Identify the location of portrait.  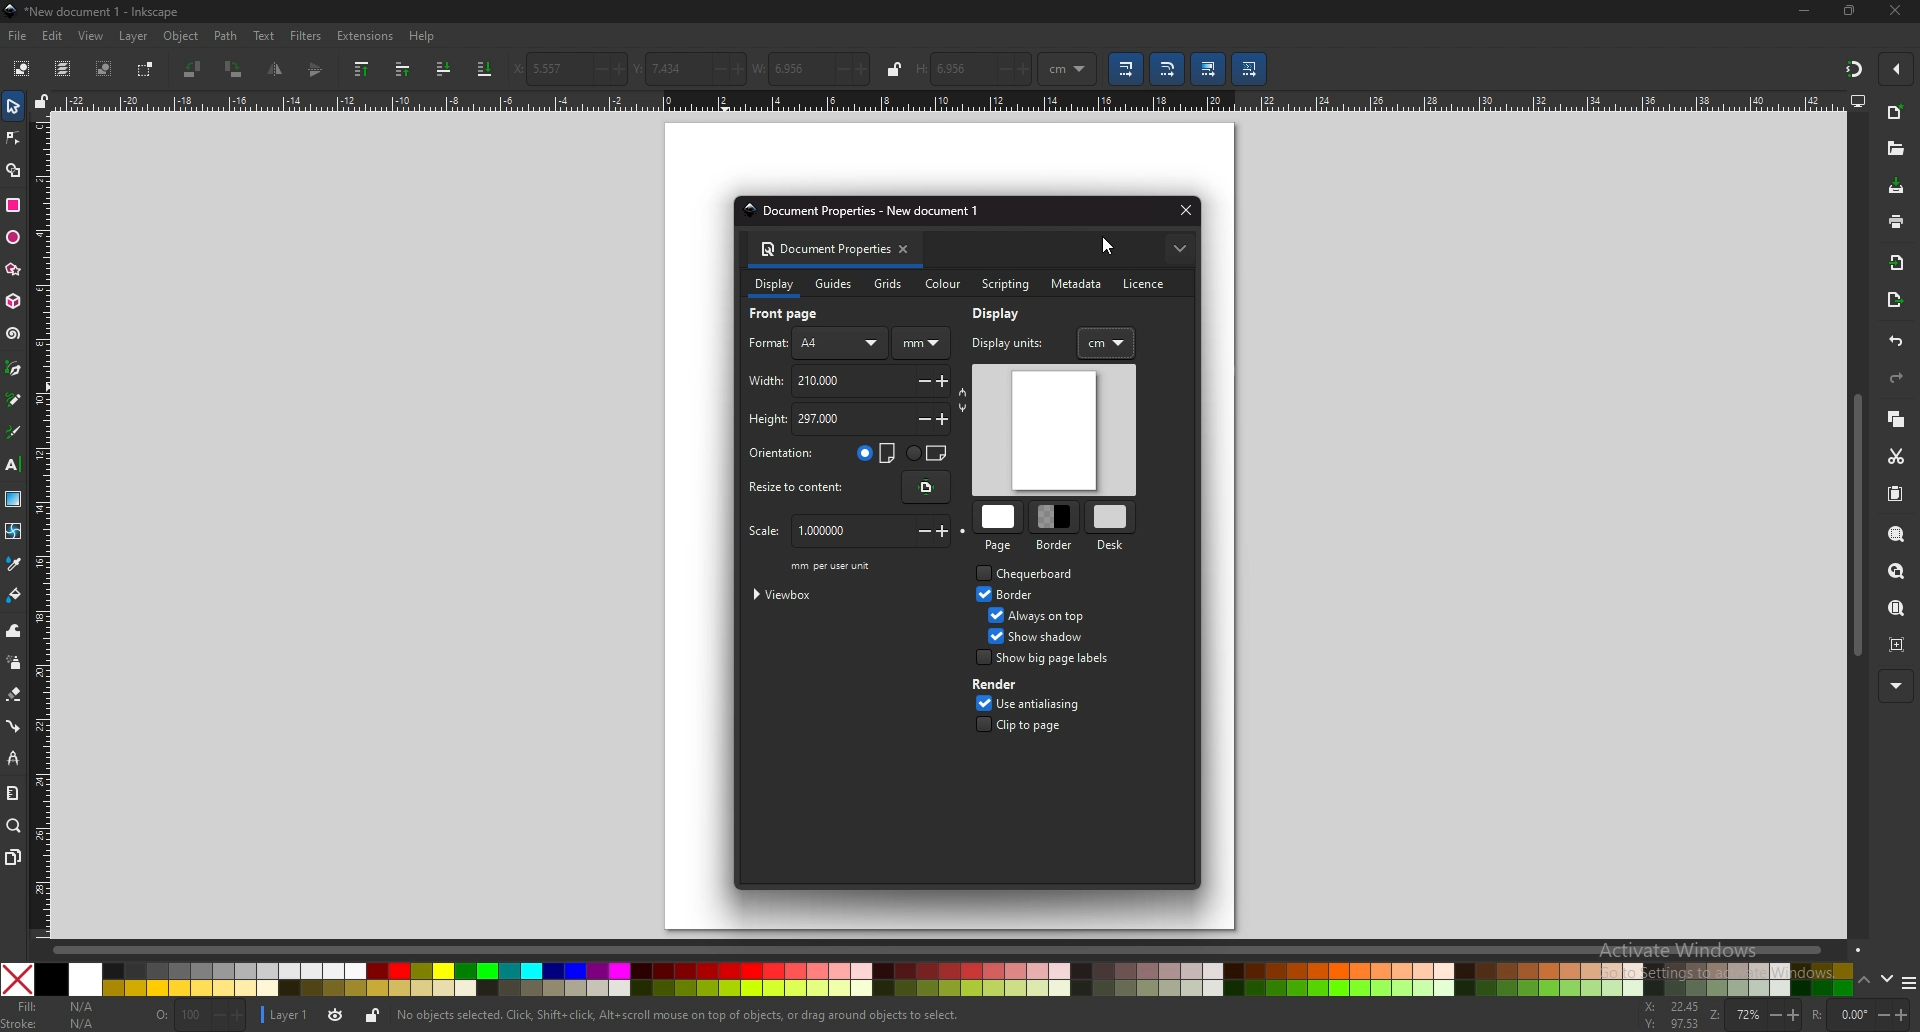
(877, 453).